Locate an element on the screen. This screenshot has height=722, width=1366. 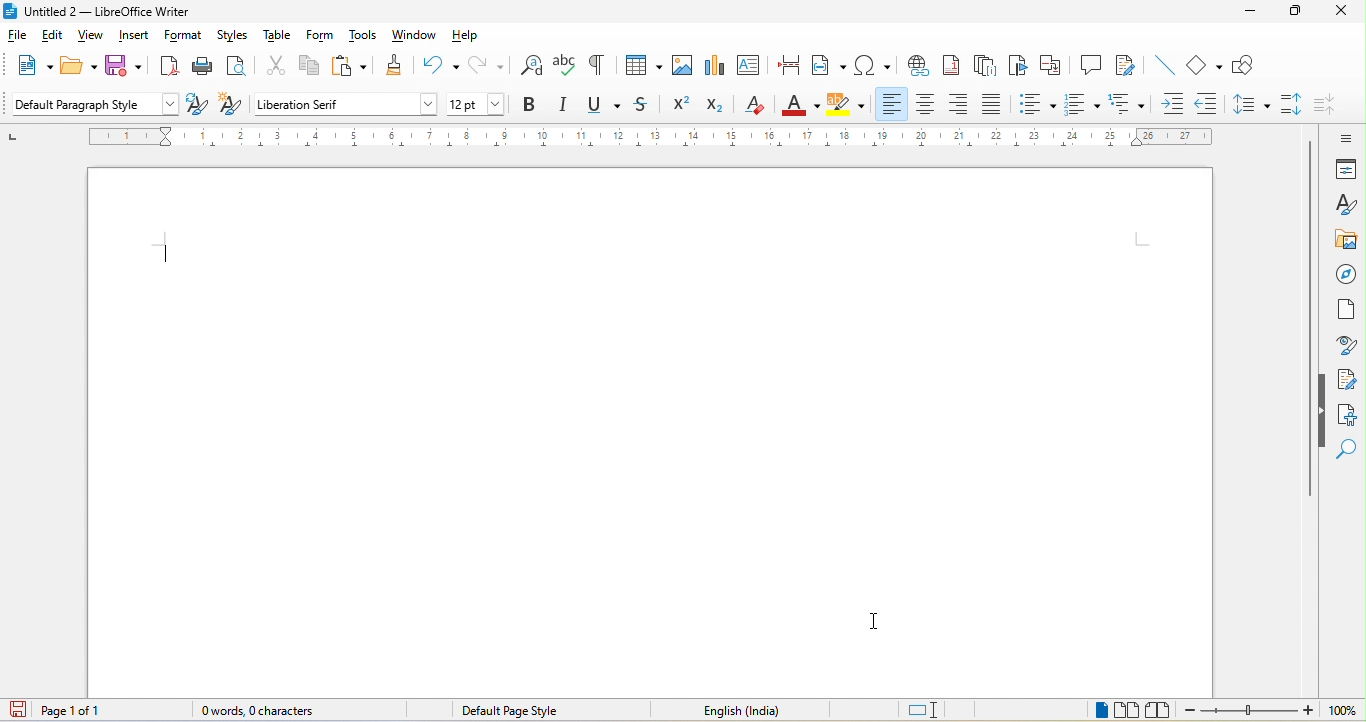
sidebar is located at coordinates (1339, 136).